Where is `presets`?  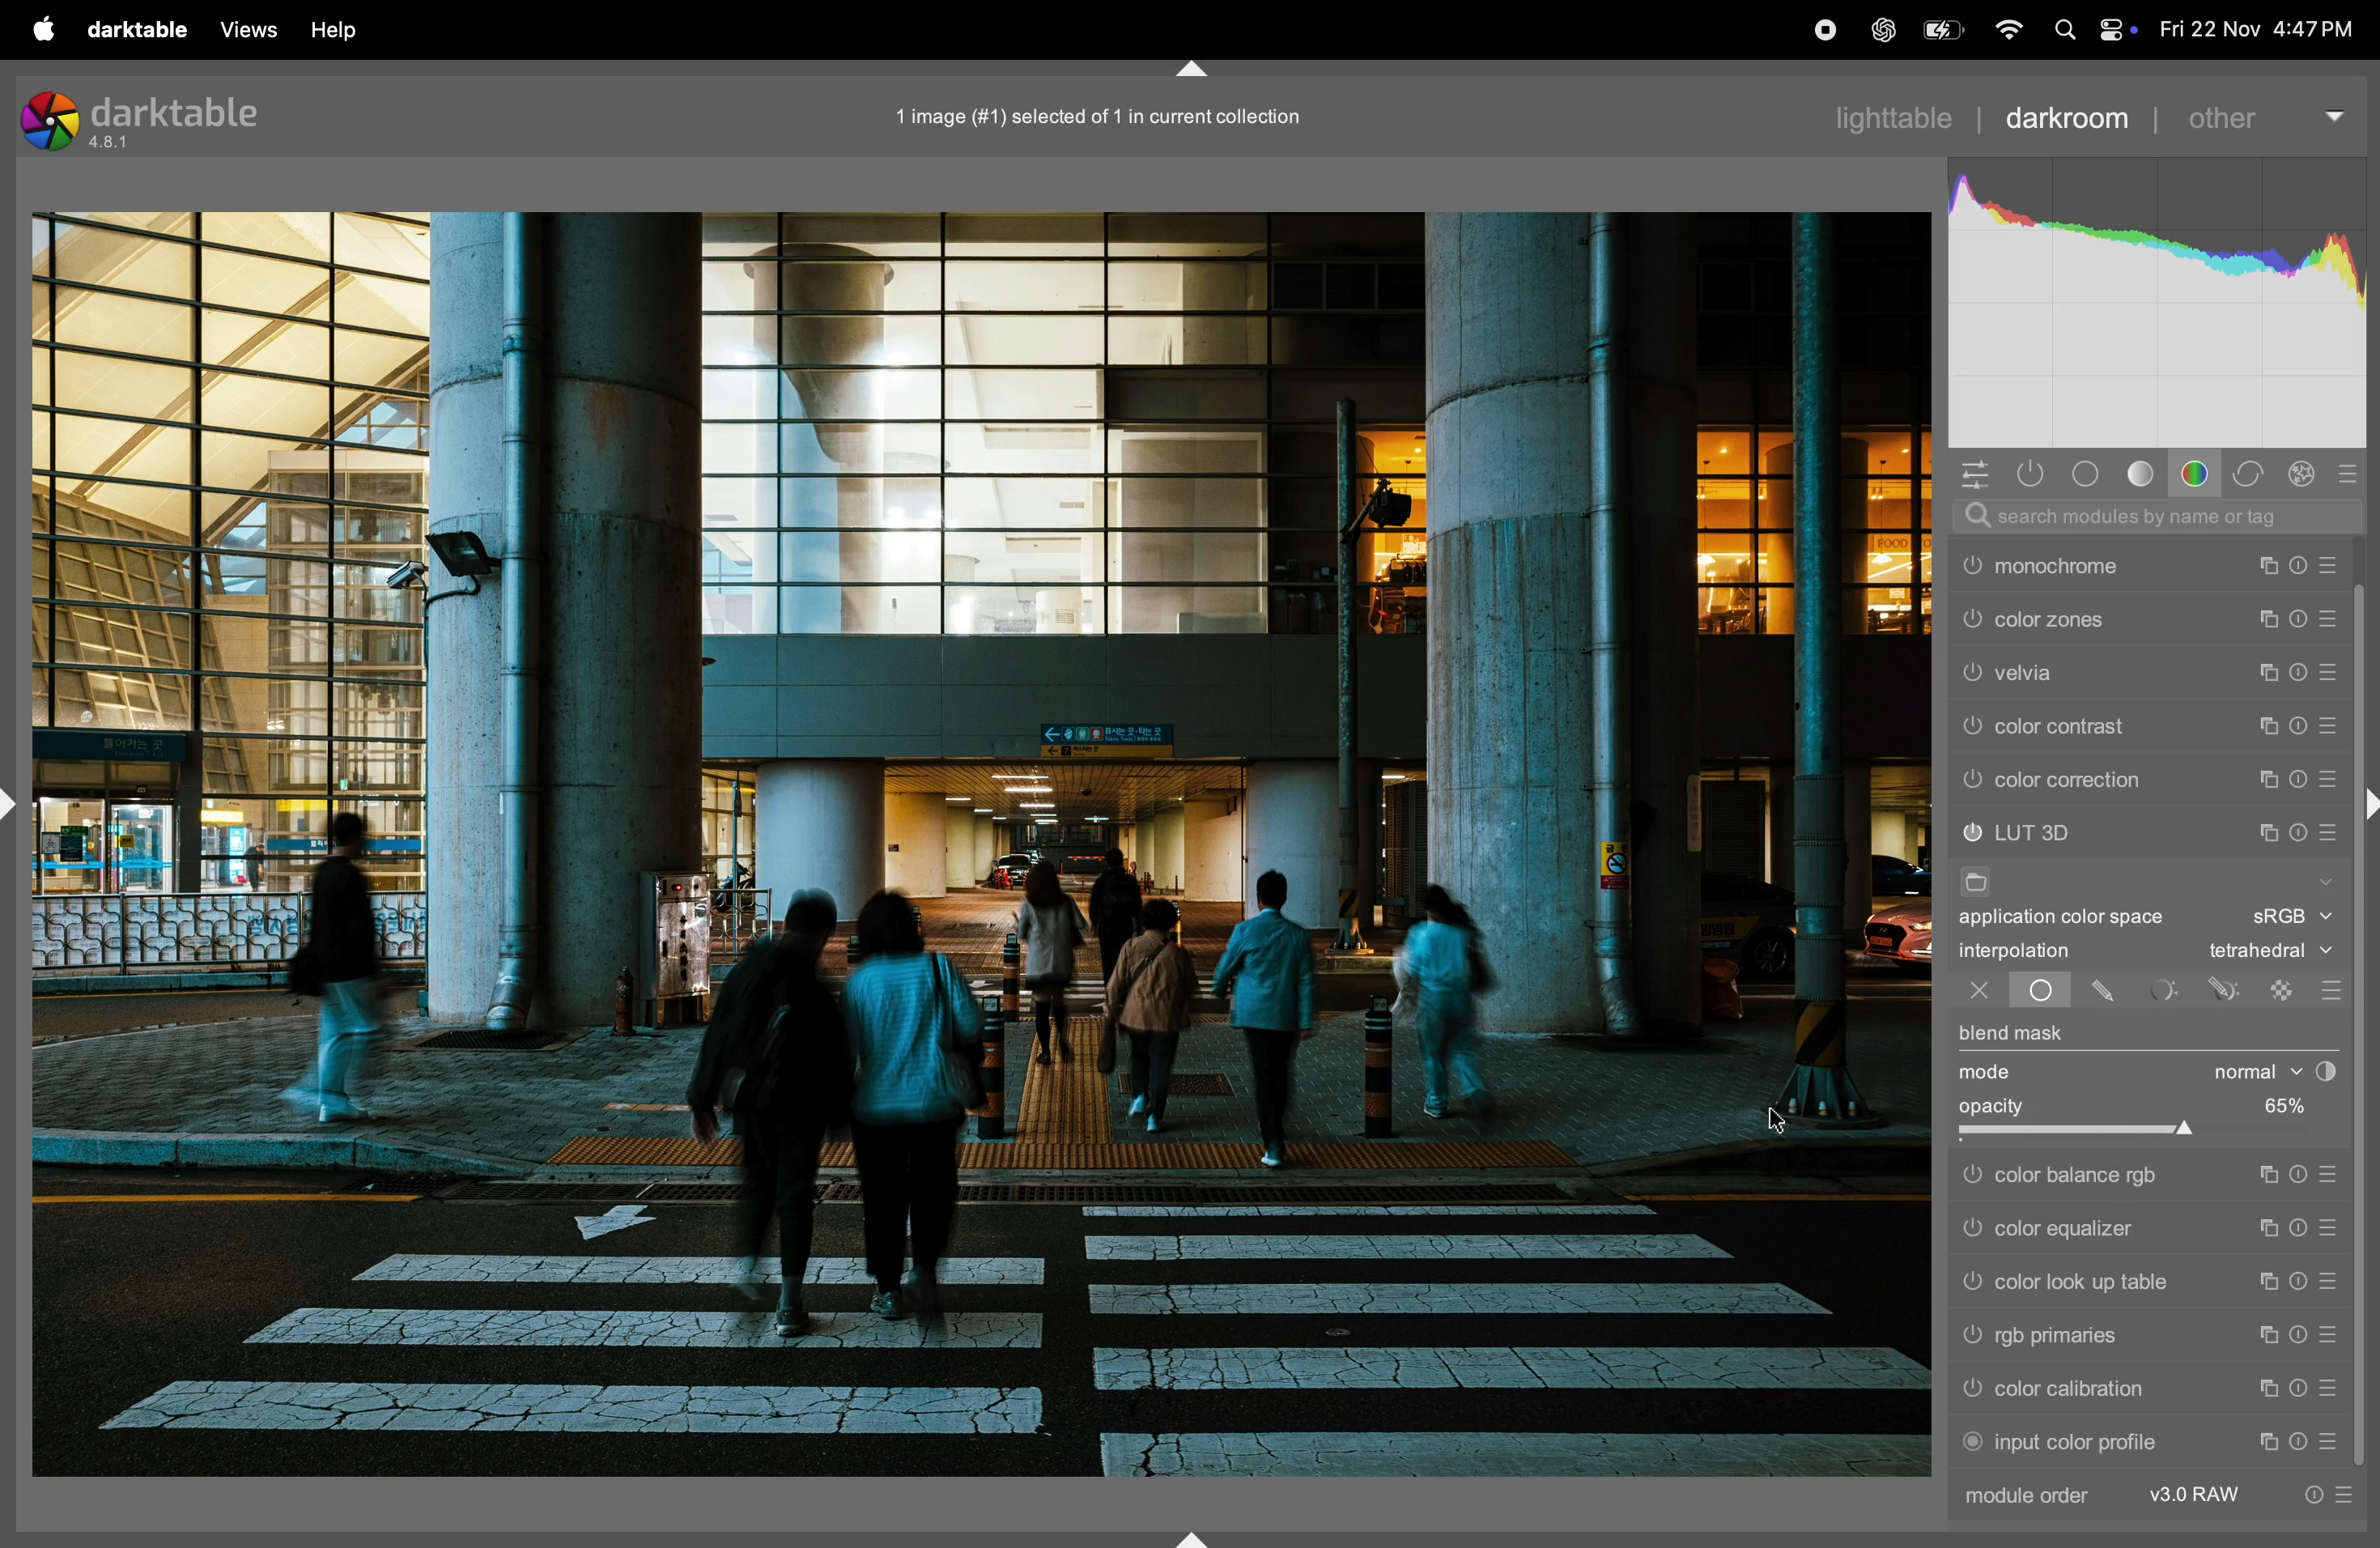
presets is located at coordinates (2327, 1336).